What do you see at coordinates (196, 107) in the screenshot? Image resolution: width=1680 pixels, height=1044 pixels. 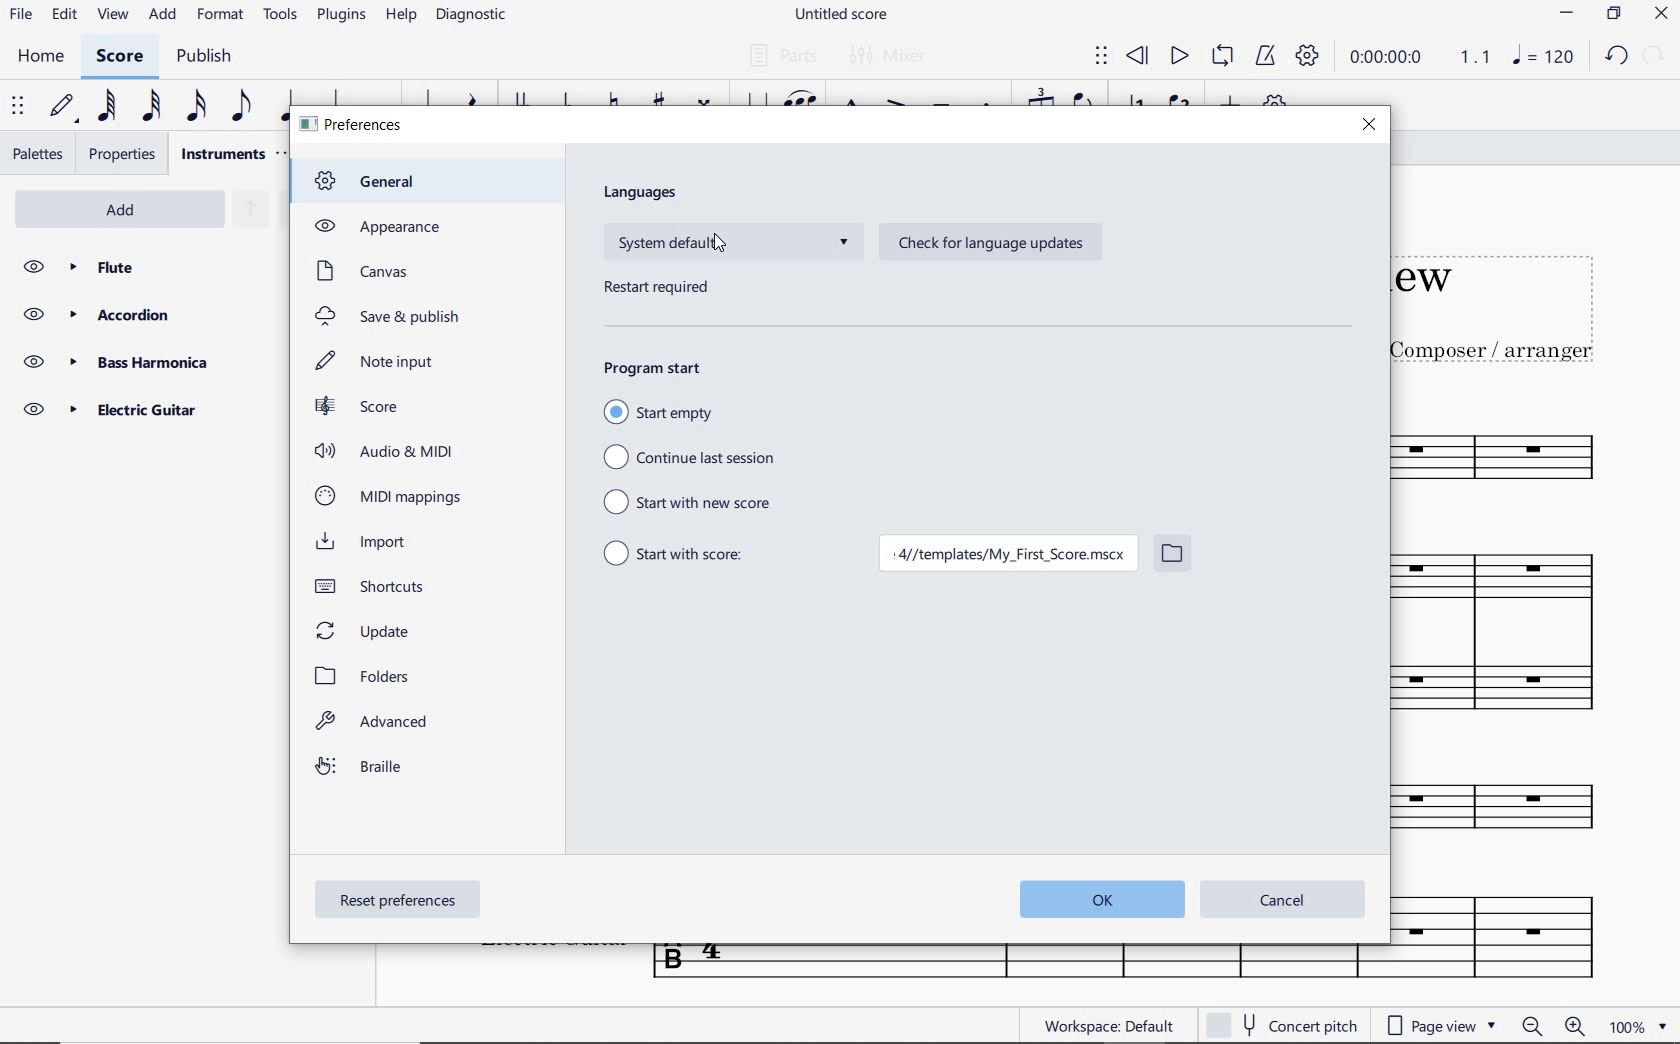 I see `16th note` at bounding box center [196, 107].